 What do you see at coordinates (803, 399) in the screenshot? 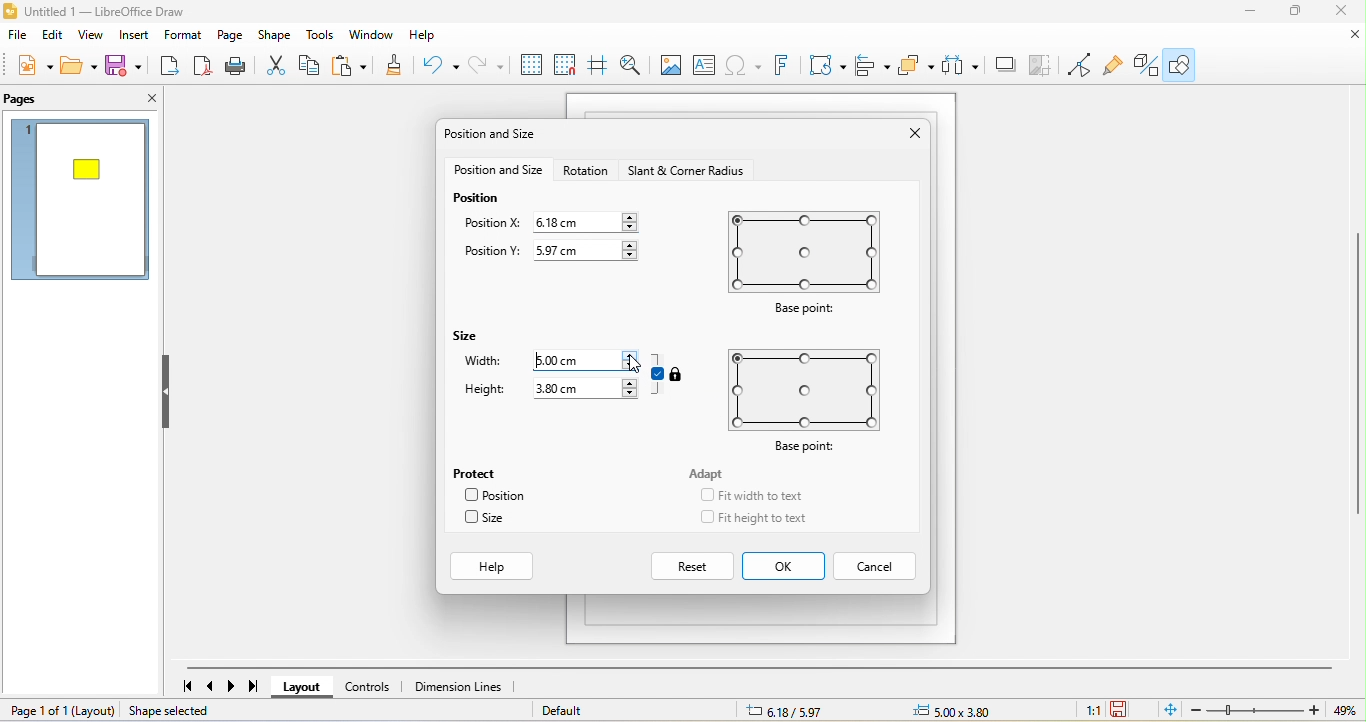
I see `base point` at bounding box center [803, 399].